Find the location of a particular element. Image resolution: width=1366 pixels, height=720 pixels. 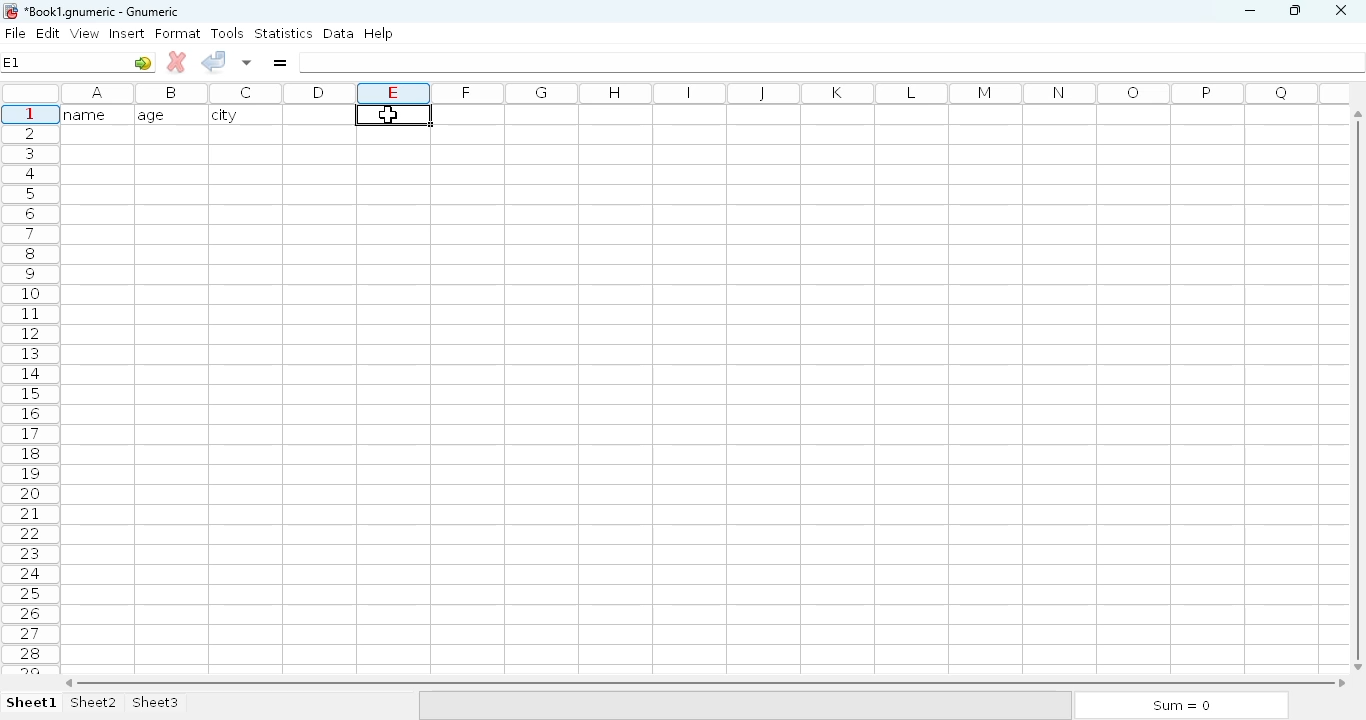

minimize is located at coordinates (1249, 11).